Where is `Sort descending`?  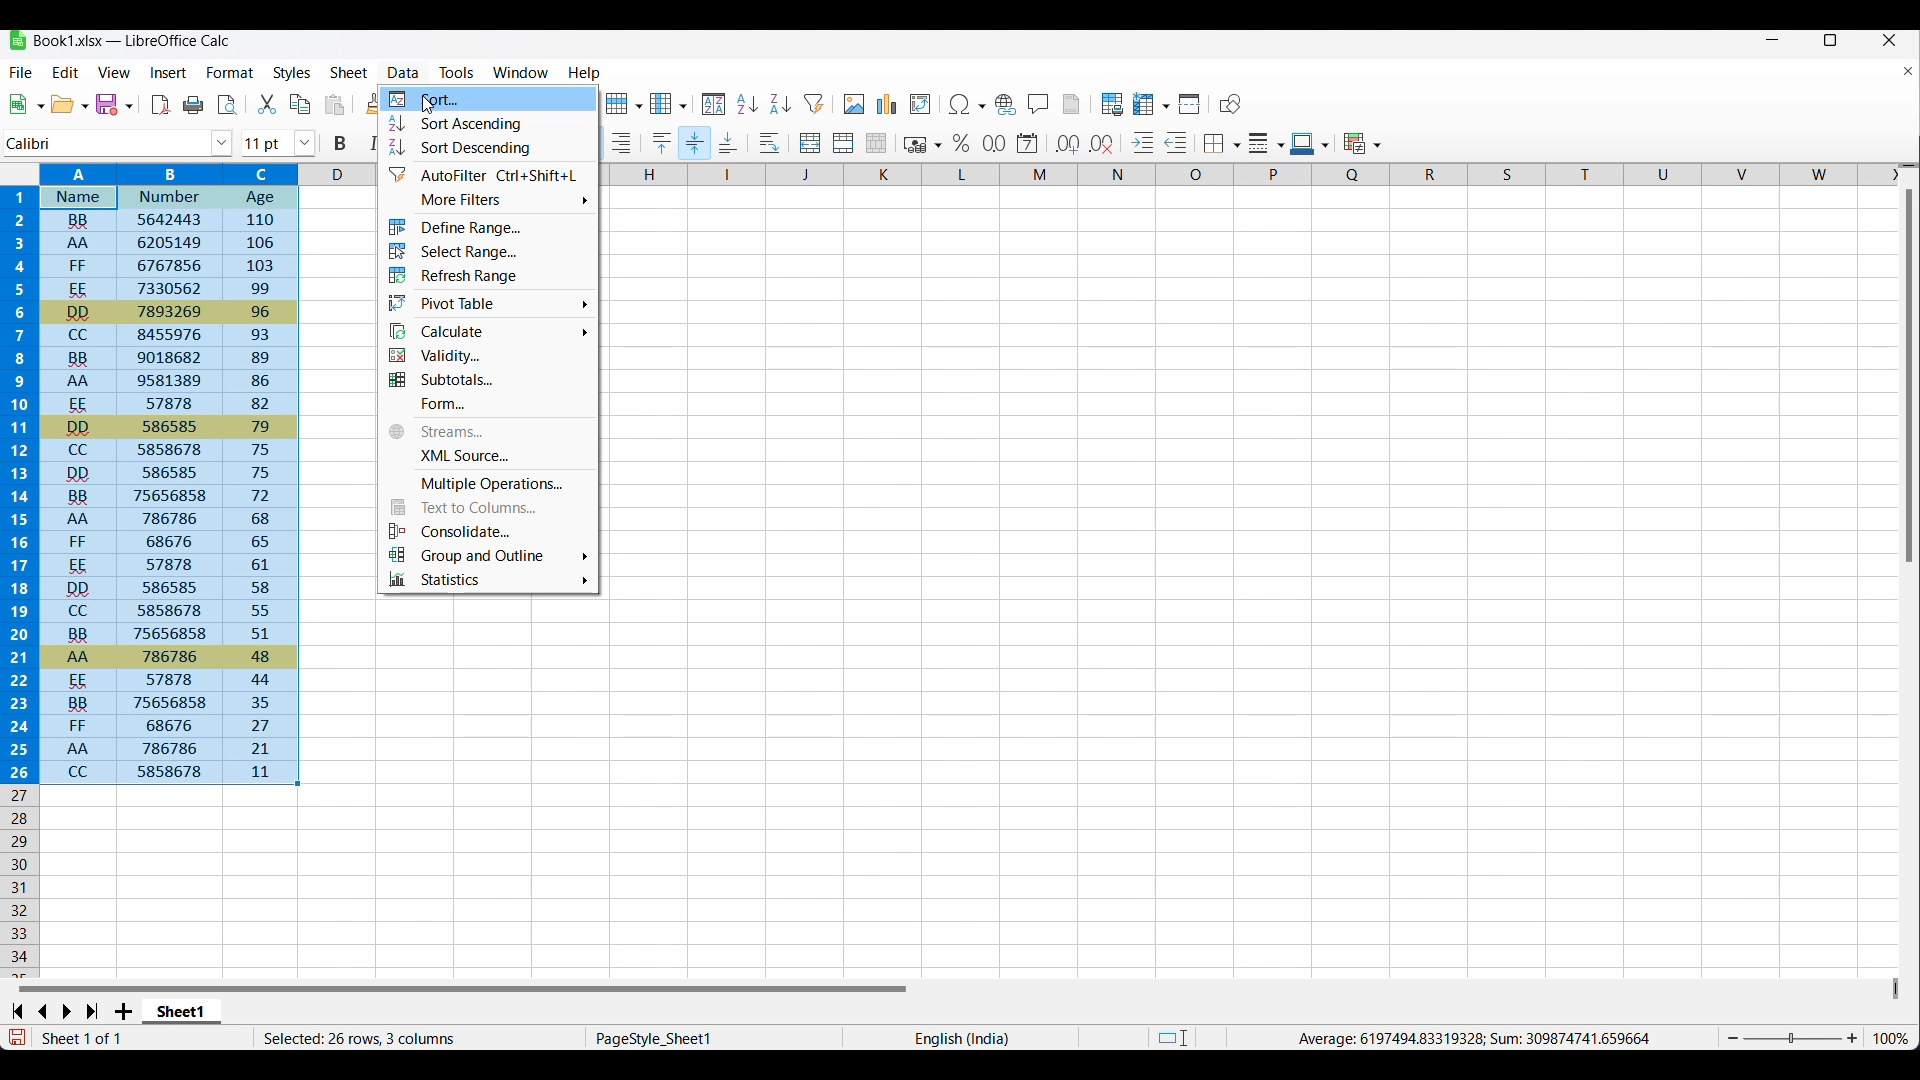
Sort descending is located at coordinates (488, 147).